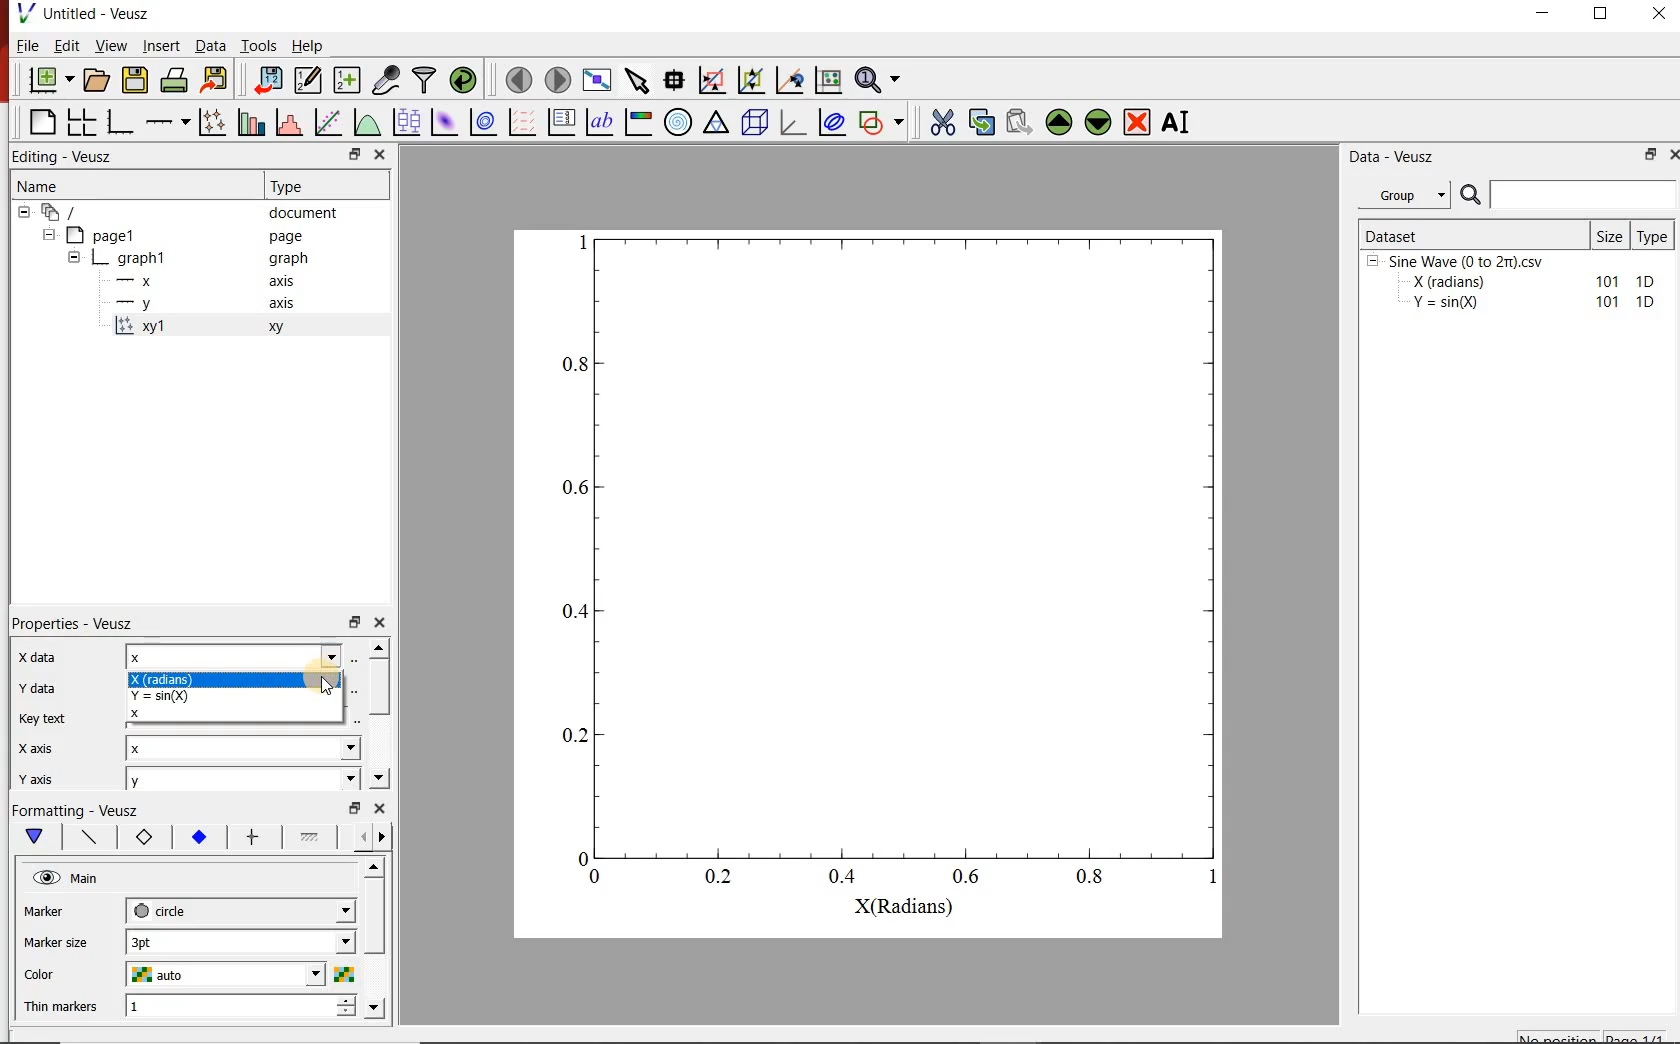 Image resolution: width=1680 pixels, height=1044 pixels. Describe the element at coordinates (518, 79) in the screenshot. I see `go to previous page` at that location.